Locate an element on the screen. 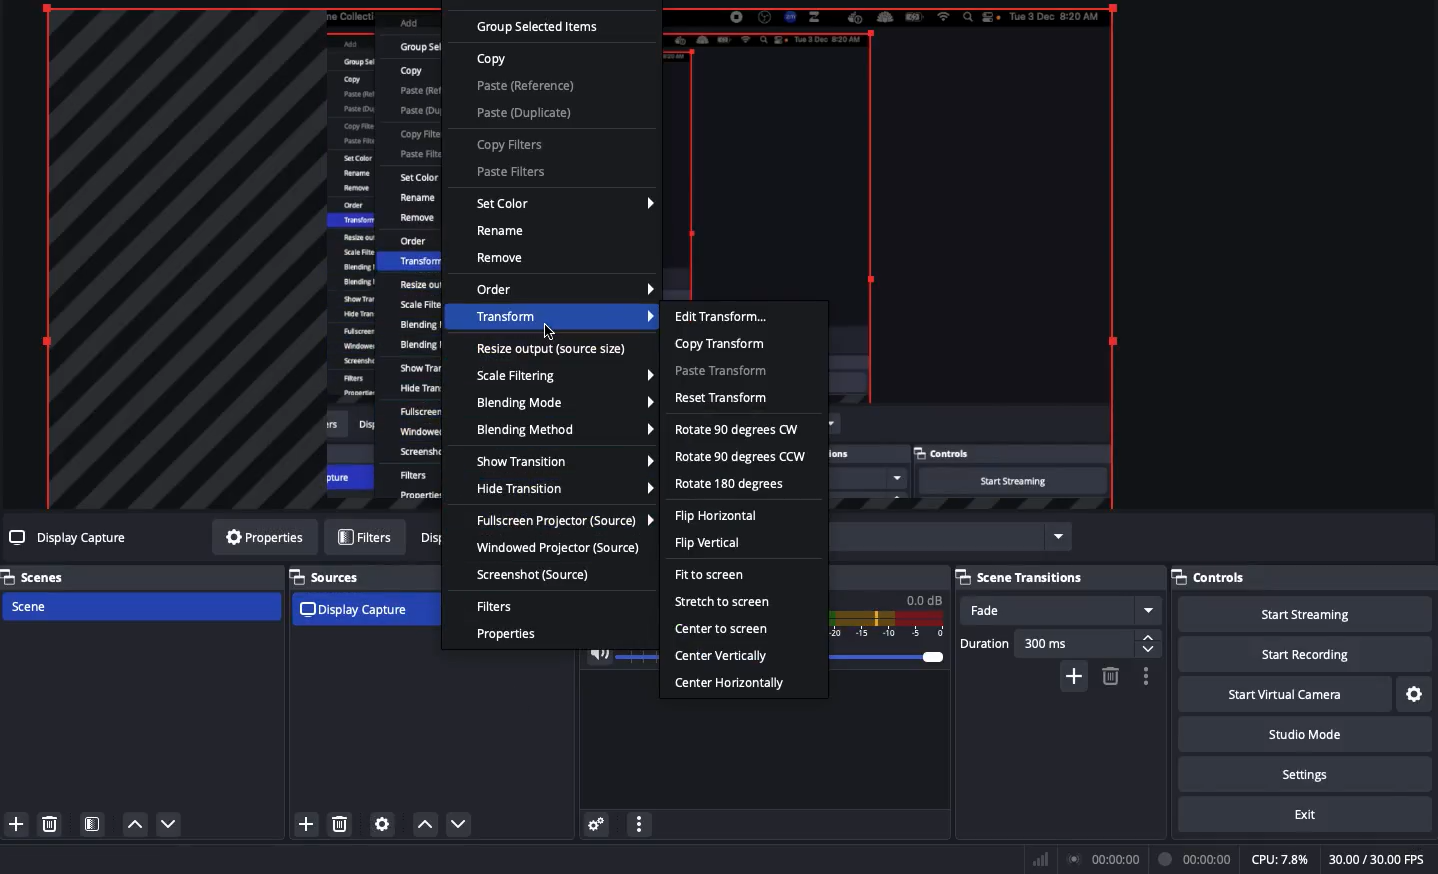 Image resolution: width=1438 pixels, height=874 pixels. No sources selected is located at coordinates (69, 538).